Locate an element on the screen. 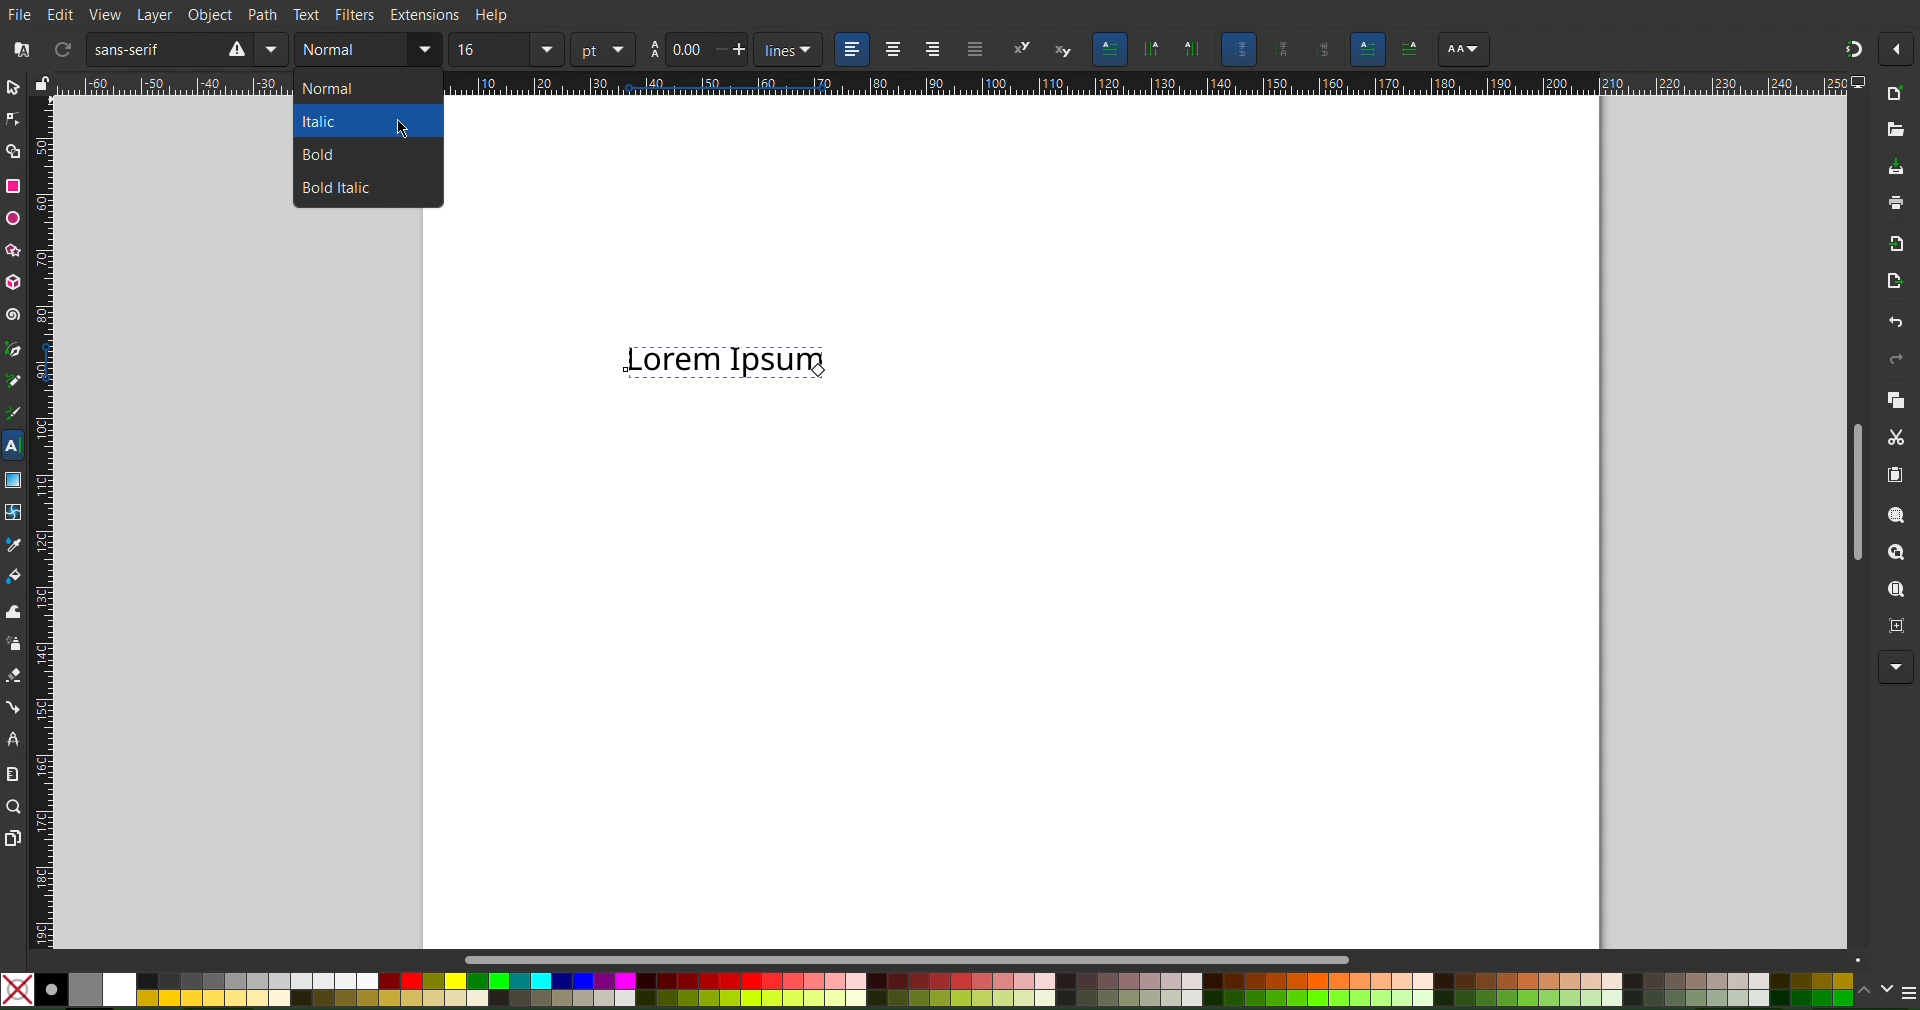 The width and height of the screenshot is (1920, 1010). Rectangle is located at coordinates (13, 187).